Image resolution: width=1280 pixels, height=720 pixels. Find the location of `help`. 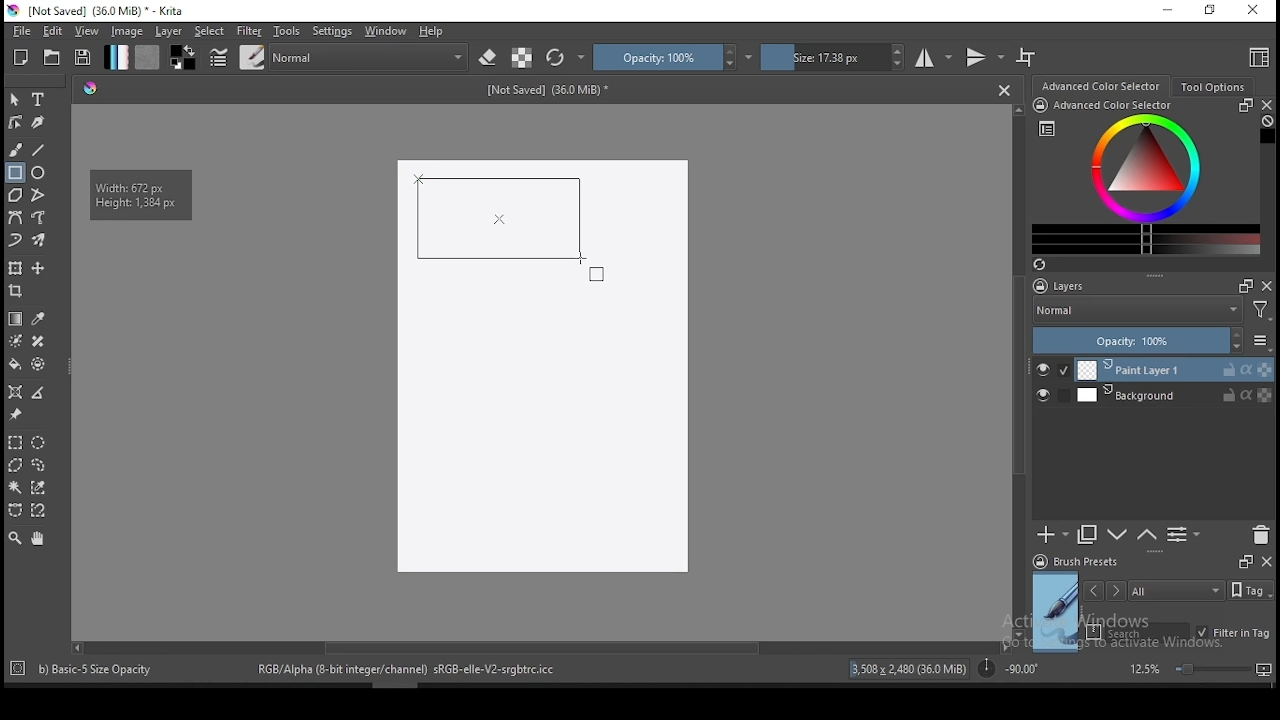

help is located at coordinates (435, 32).